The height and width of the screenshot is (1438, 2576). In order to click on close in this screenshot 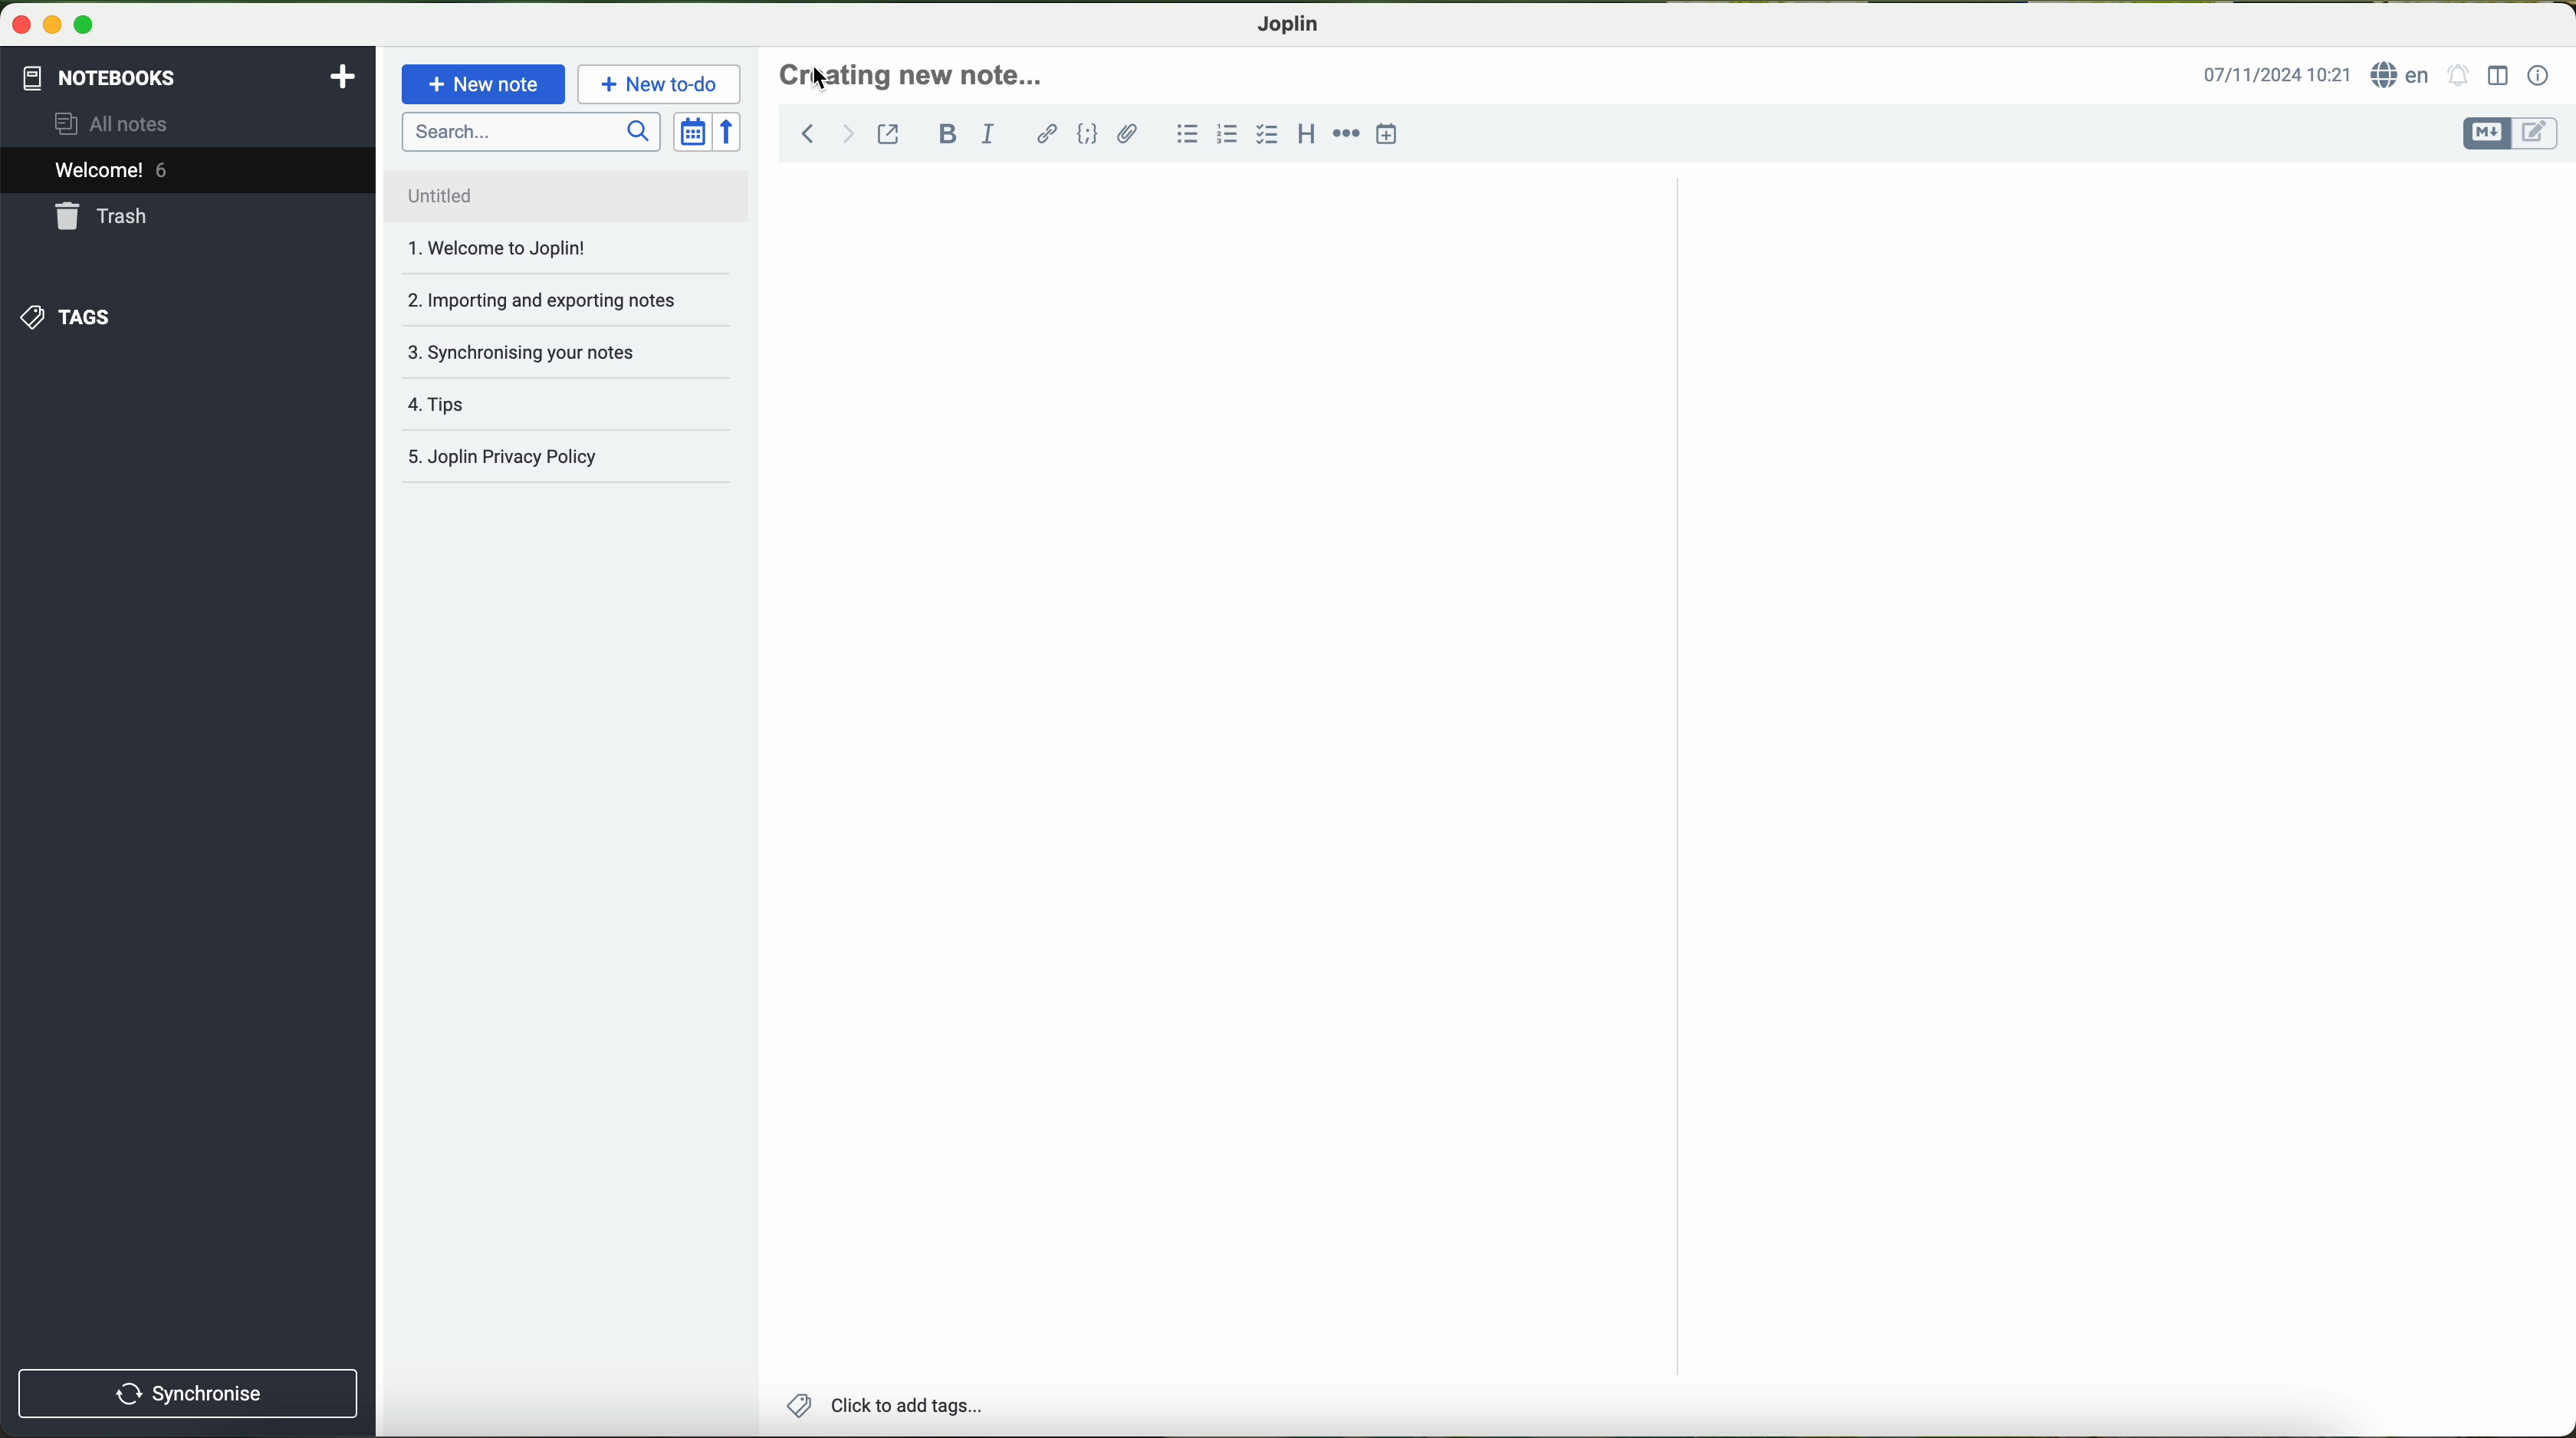, I will do `click(16, 21)`.